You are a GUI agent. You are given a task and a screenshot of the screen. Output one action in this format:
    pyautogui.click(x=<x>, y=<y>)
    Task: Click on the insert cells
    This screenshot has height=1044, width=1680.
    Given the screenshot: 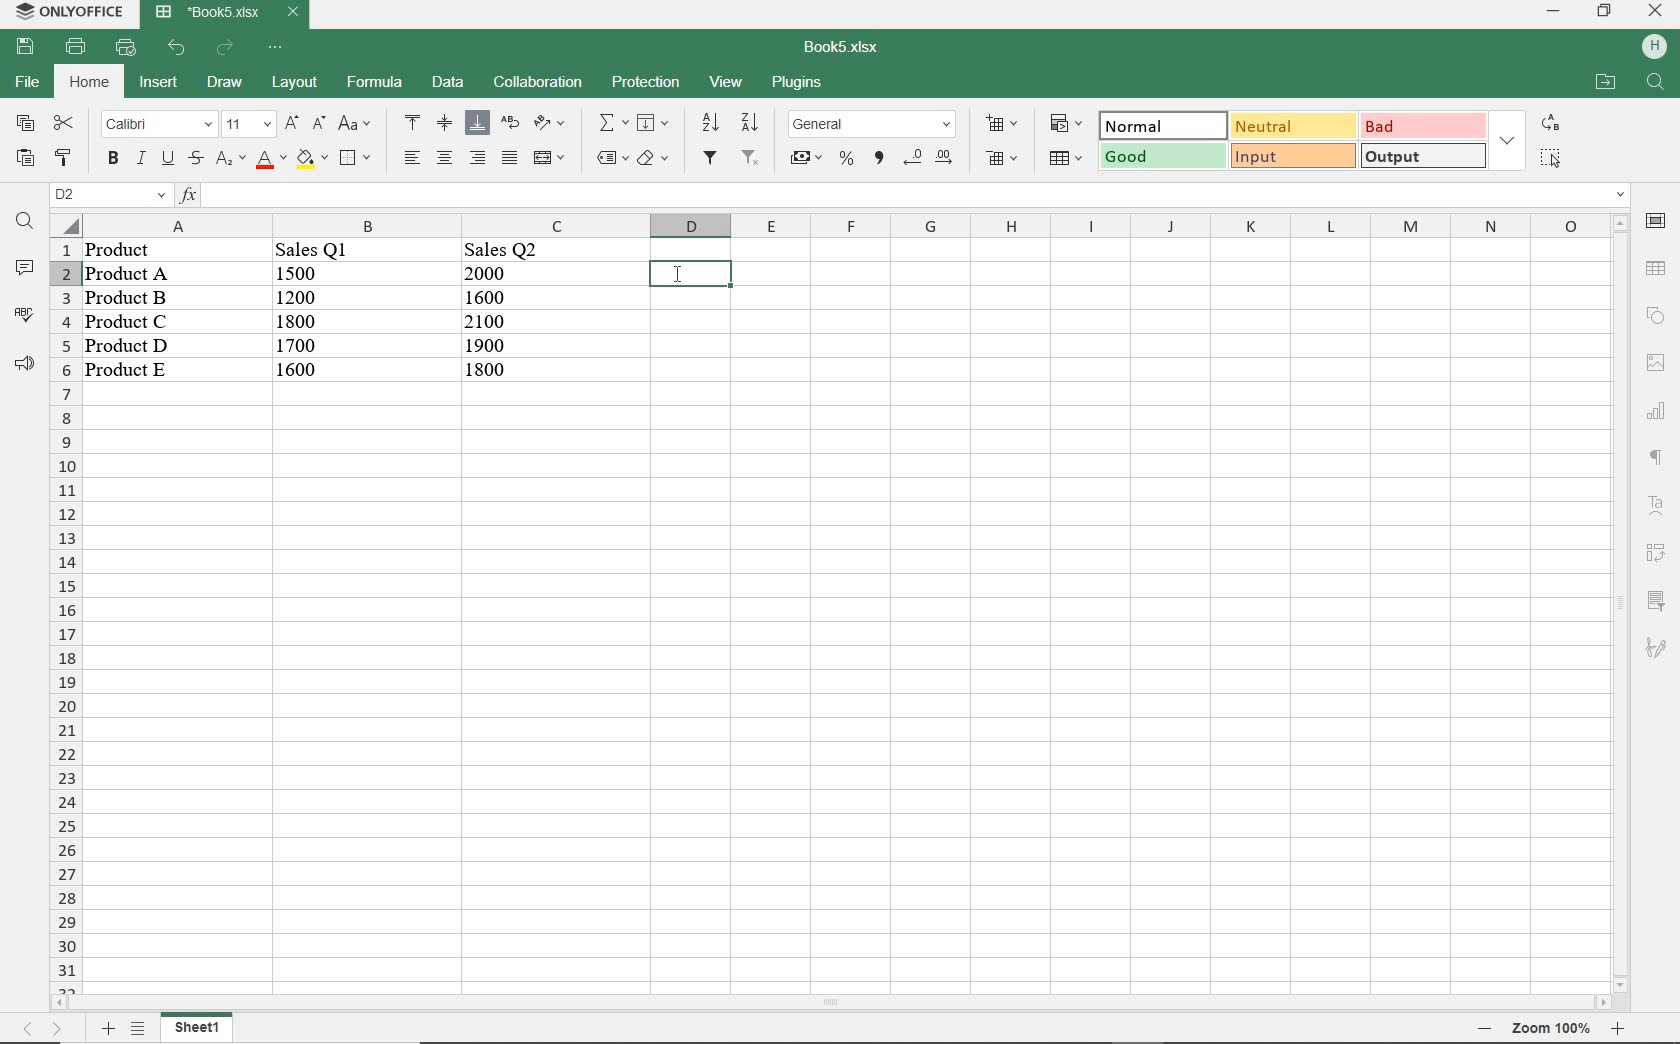 What is the action you would take?
    pyautogui.click(x=999, y=125)
    